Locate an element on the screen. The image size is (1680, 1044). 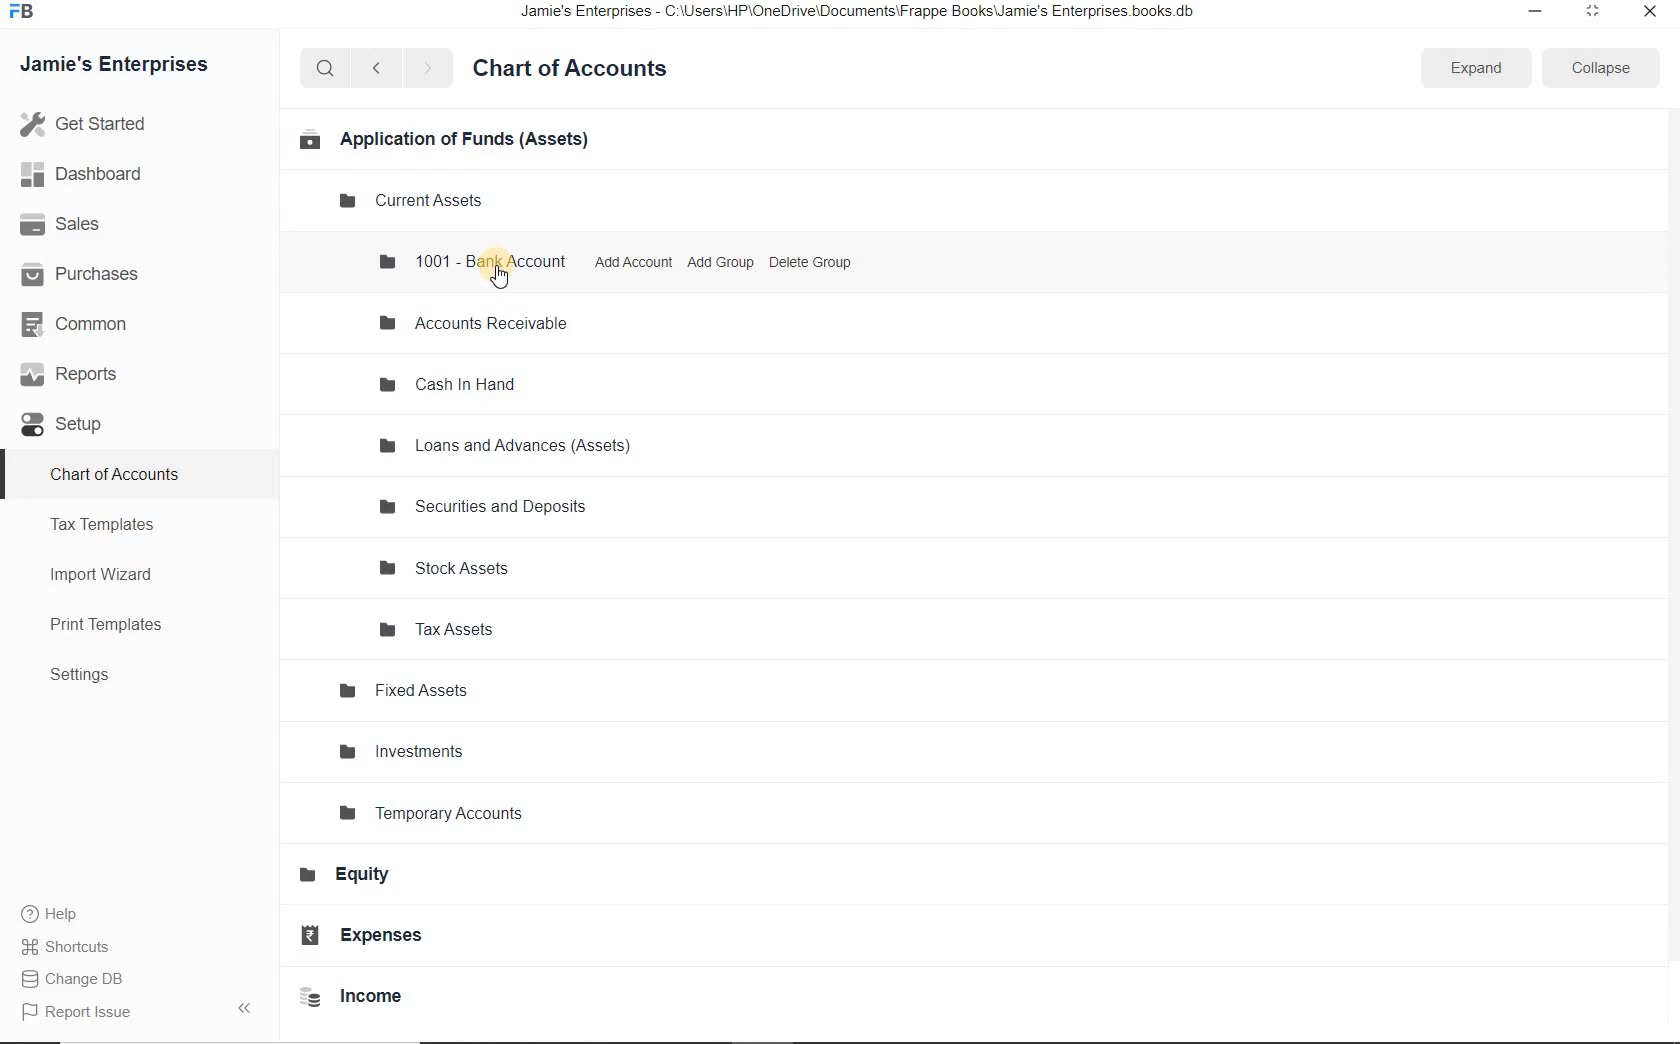
Settings is located at coordinates (89, 676).